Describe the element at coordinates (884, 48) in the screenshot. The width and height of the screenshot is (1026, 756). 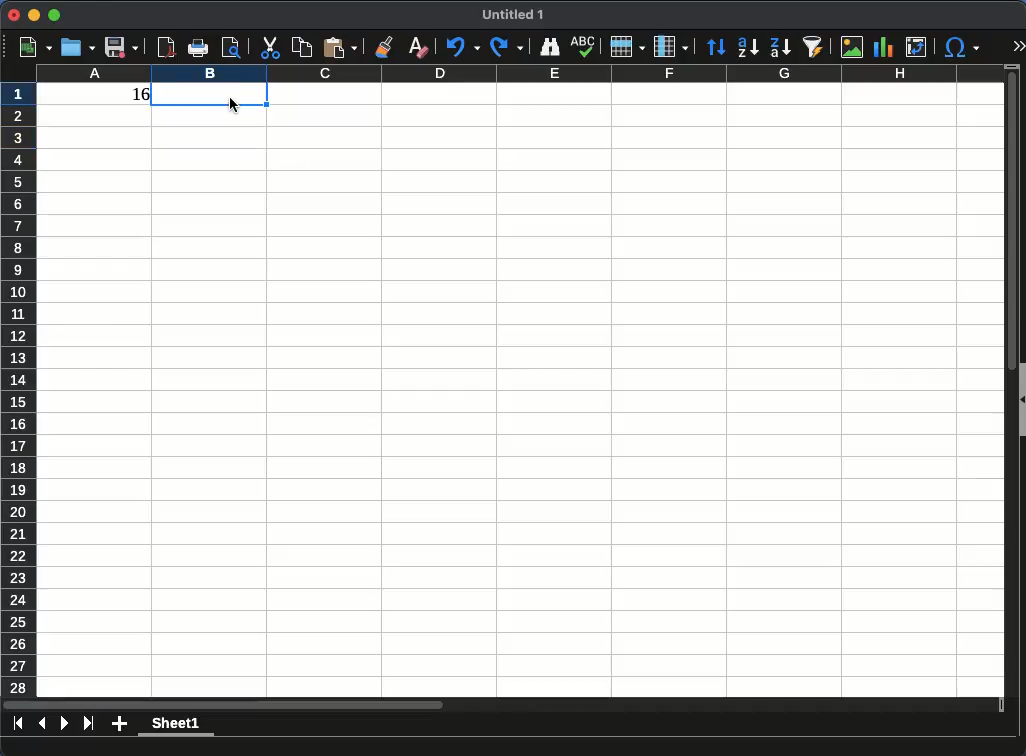
I see `chart` at that location.